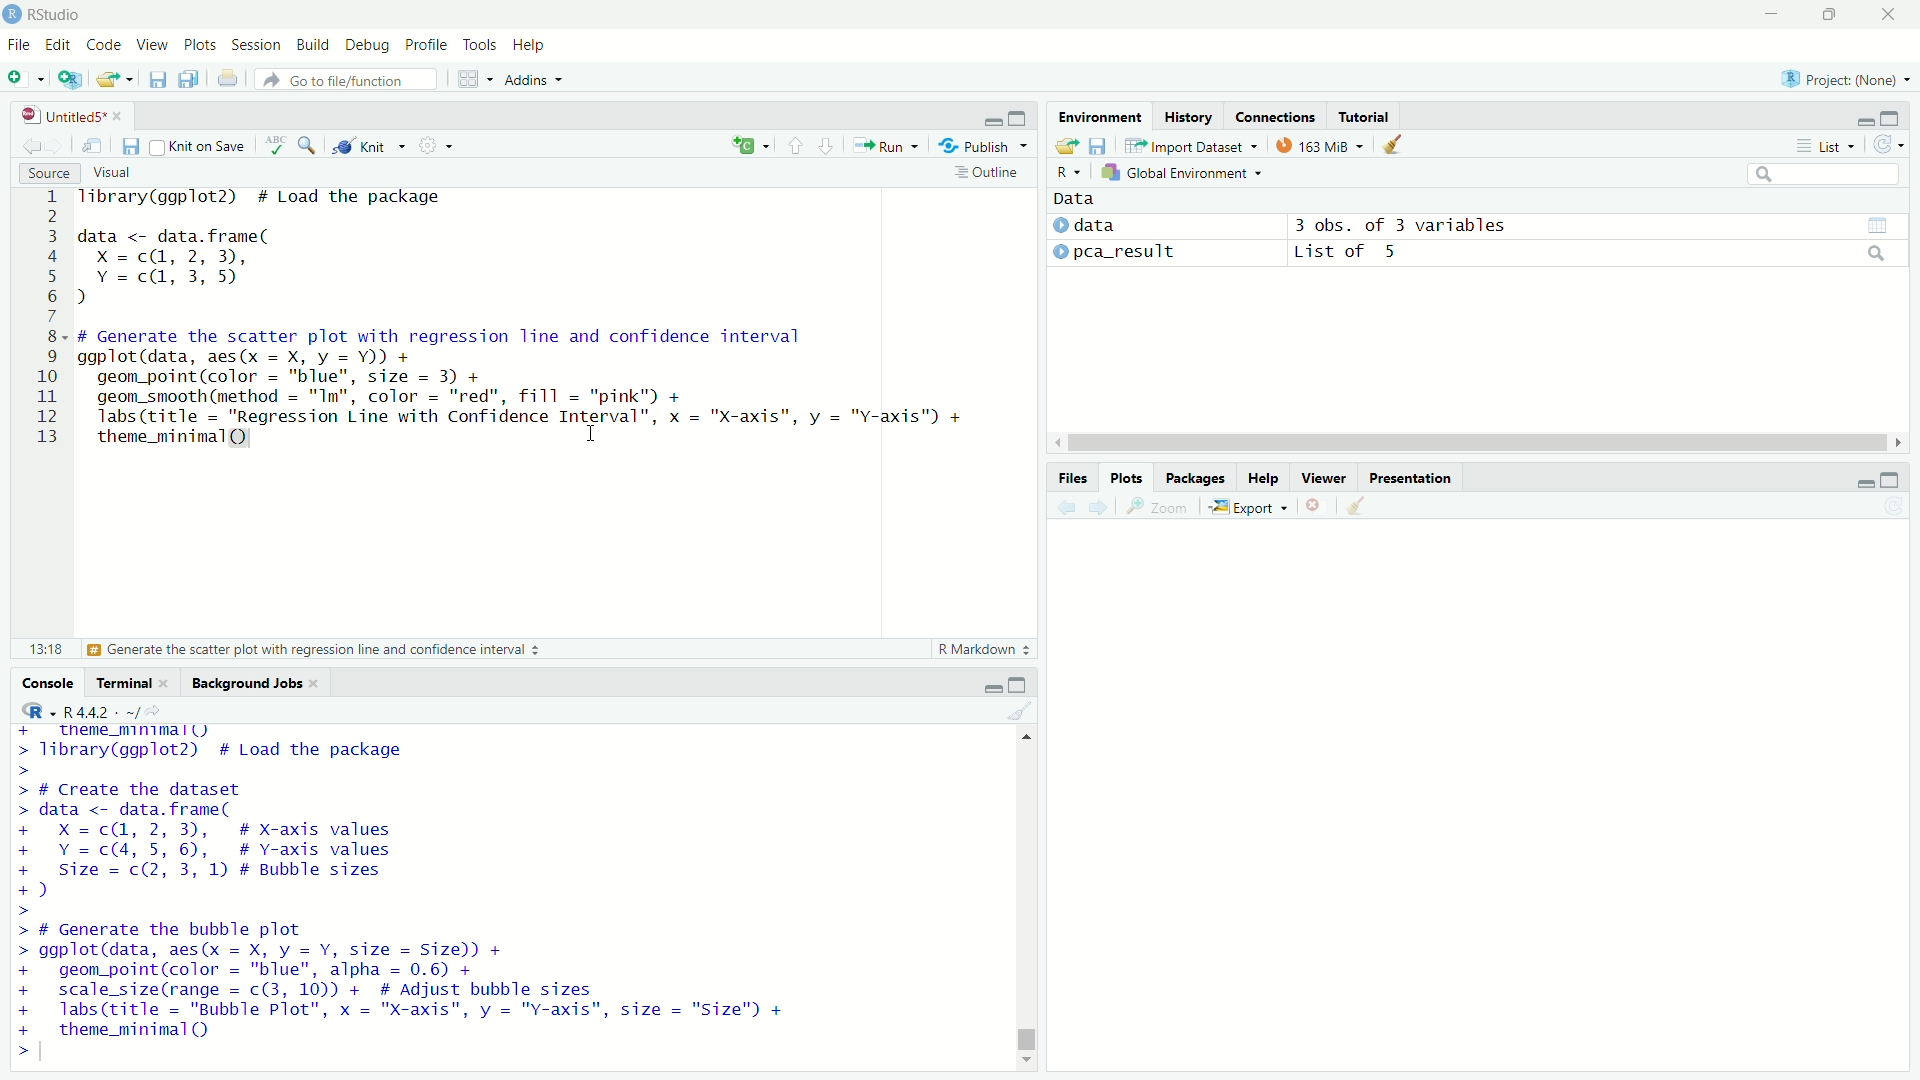 Image resolution: width=1920 pixels, height=1080 pixels. Describe the element at coordinates (1350, 252) in the screenshot. I see `List of 5` at that location.